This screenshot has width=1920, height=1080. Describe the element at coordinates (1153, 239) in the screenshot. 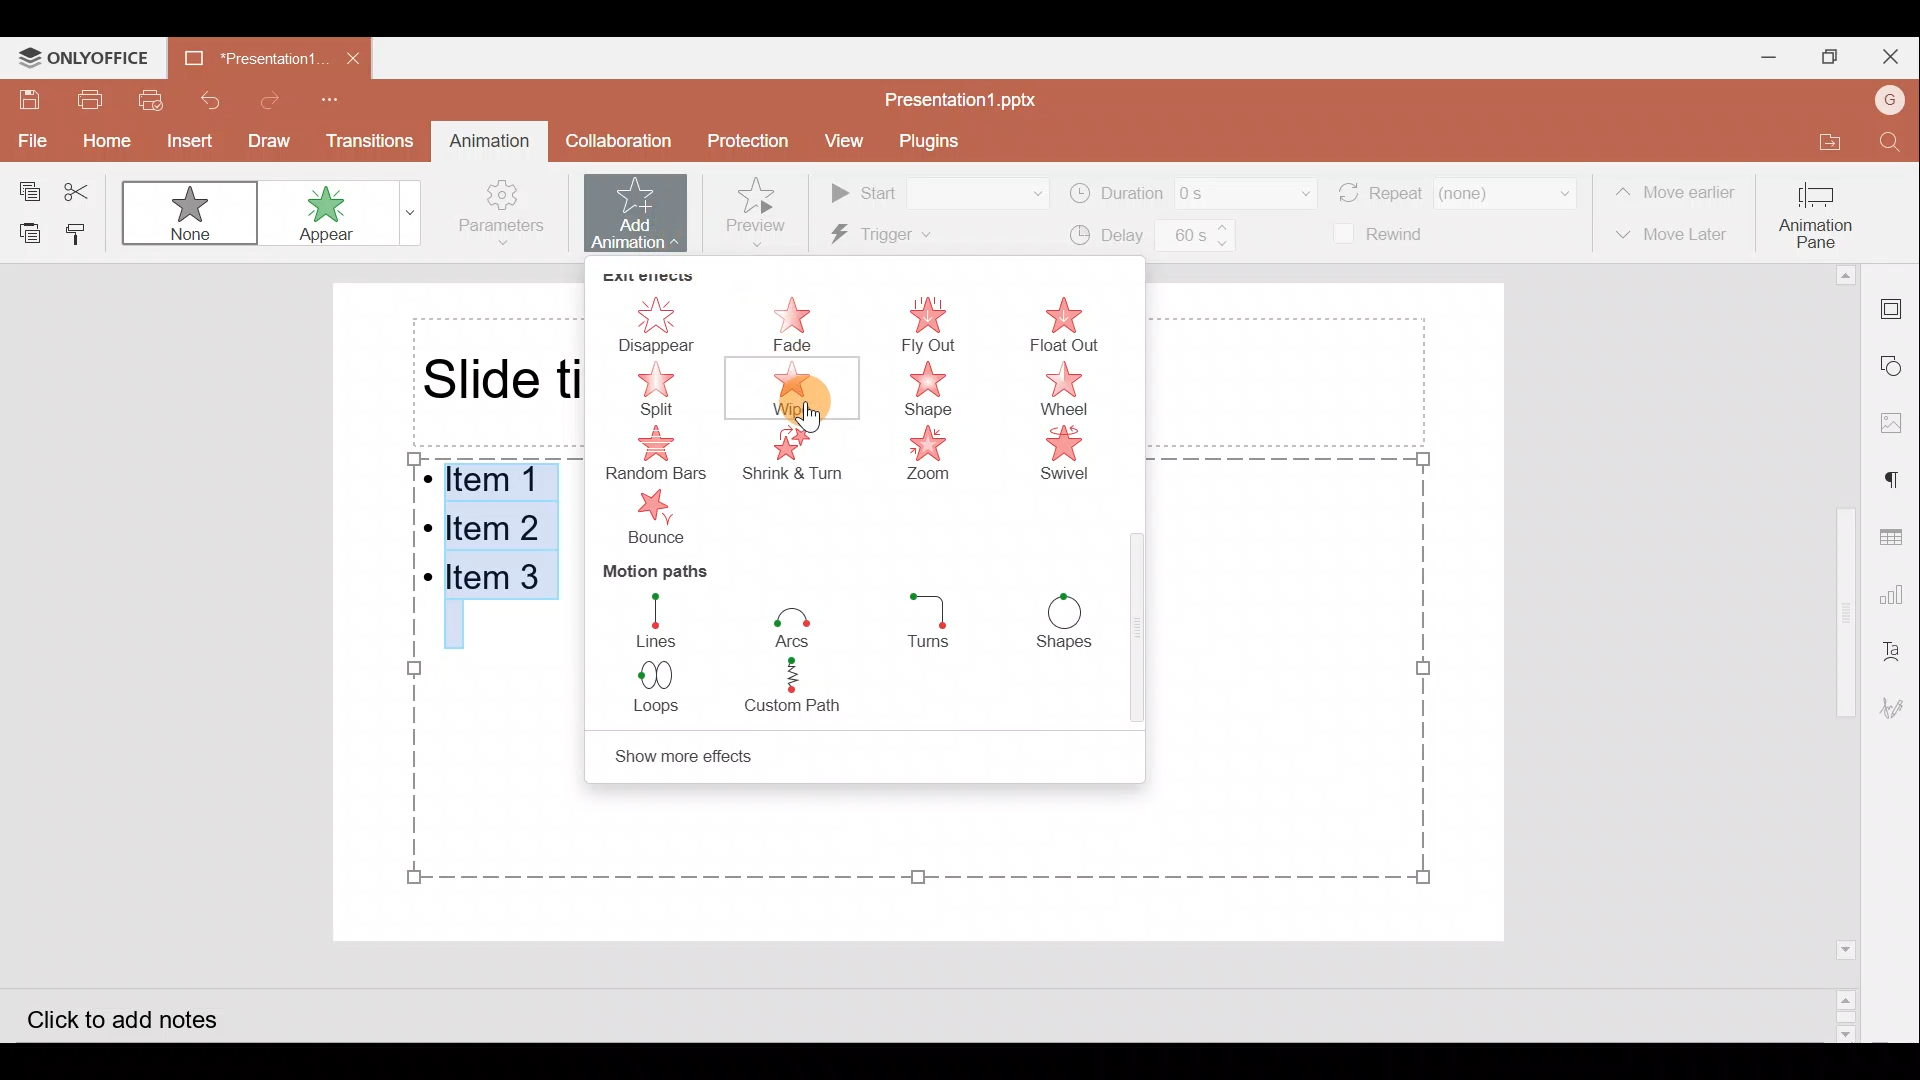

I see `Delay` at that location.